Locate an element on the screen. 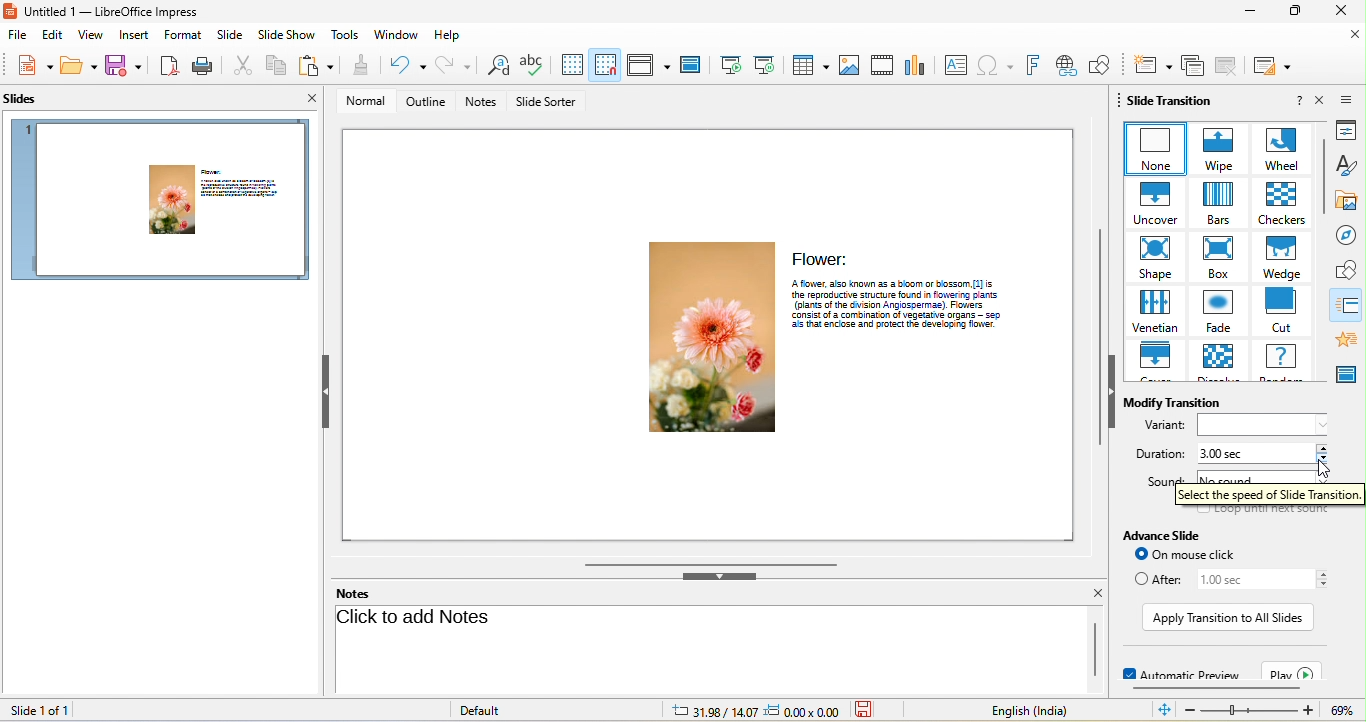  click to add notes is located at coordinates (418, 620).